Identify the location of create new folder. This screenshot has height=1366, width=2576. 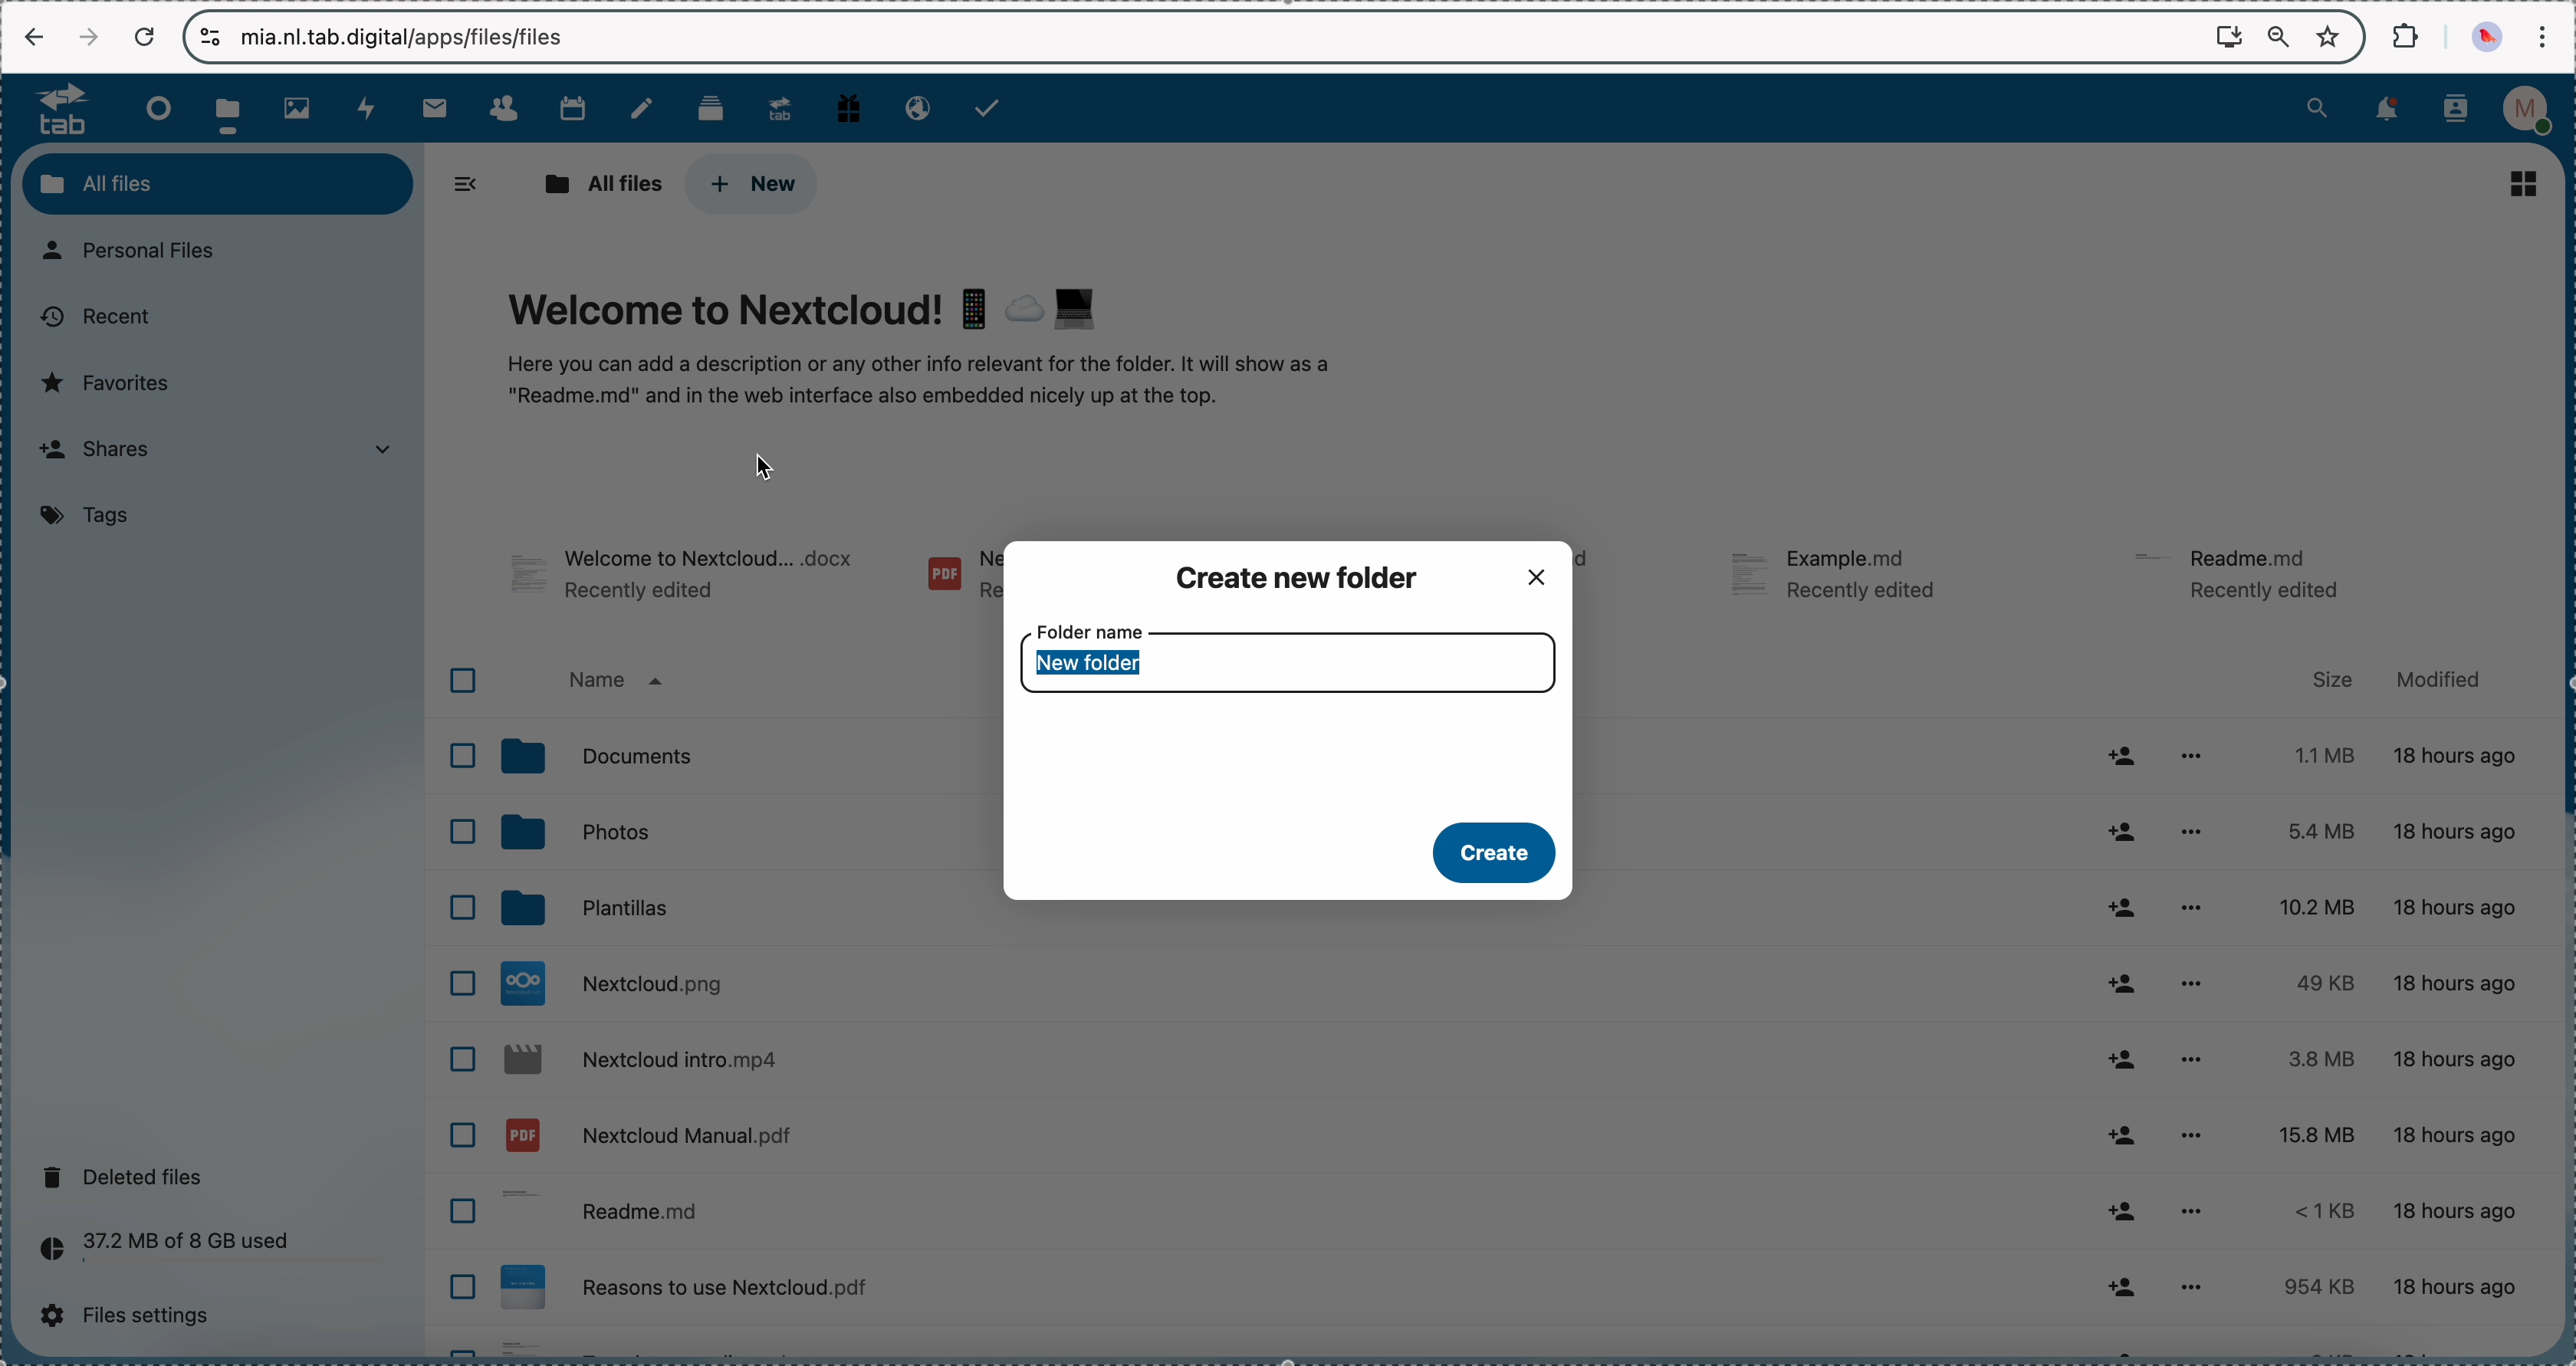
(1304, 577).